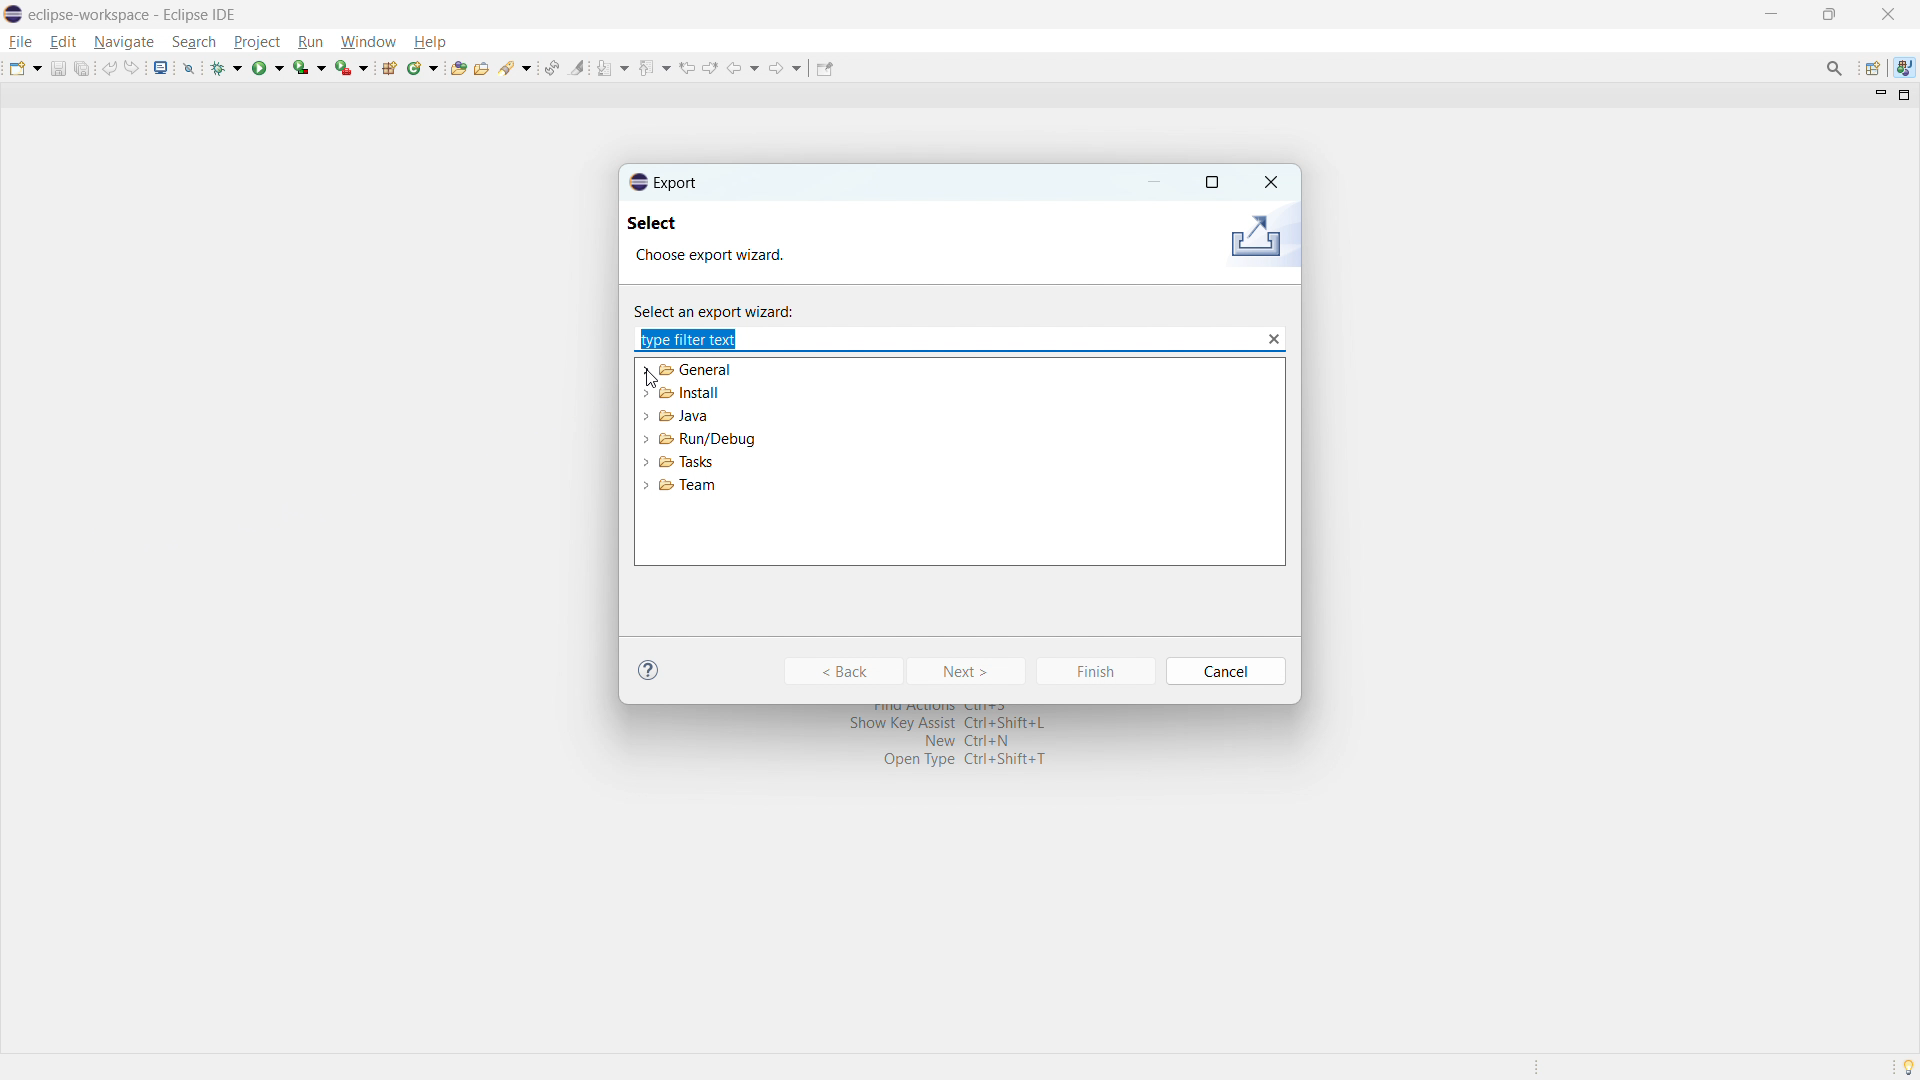  Describe the element at coordinates (429, 41) in the screenshot. I see `help` at that location.